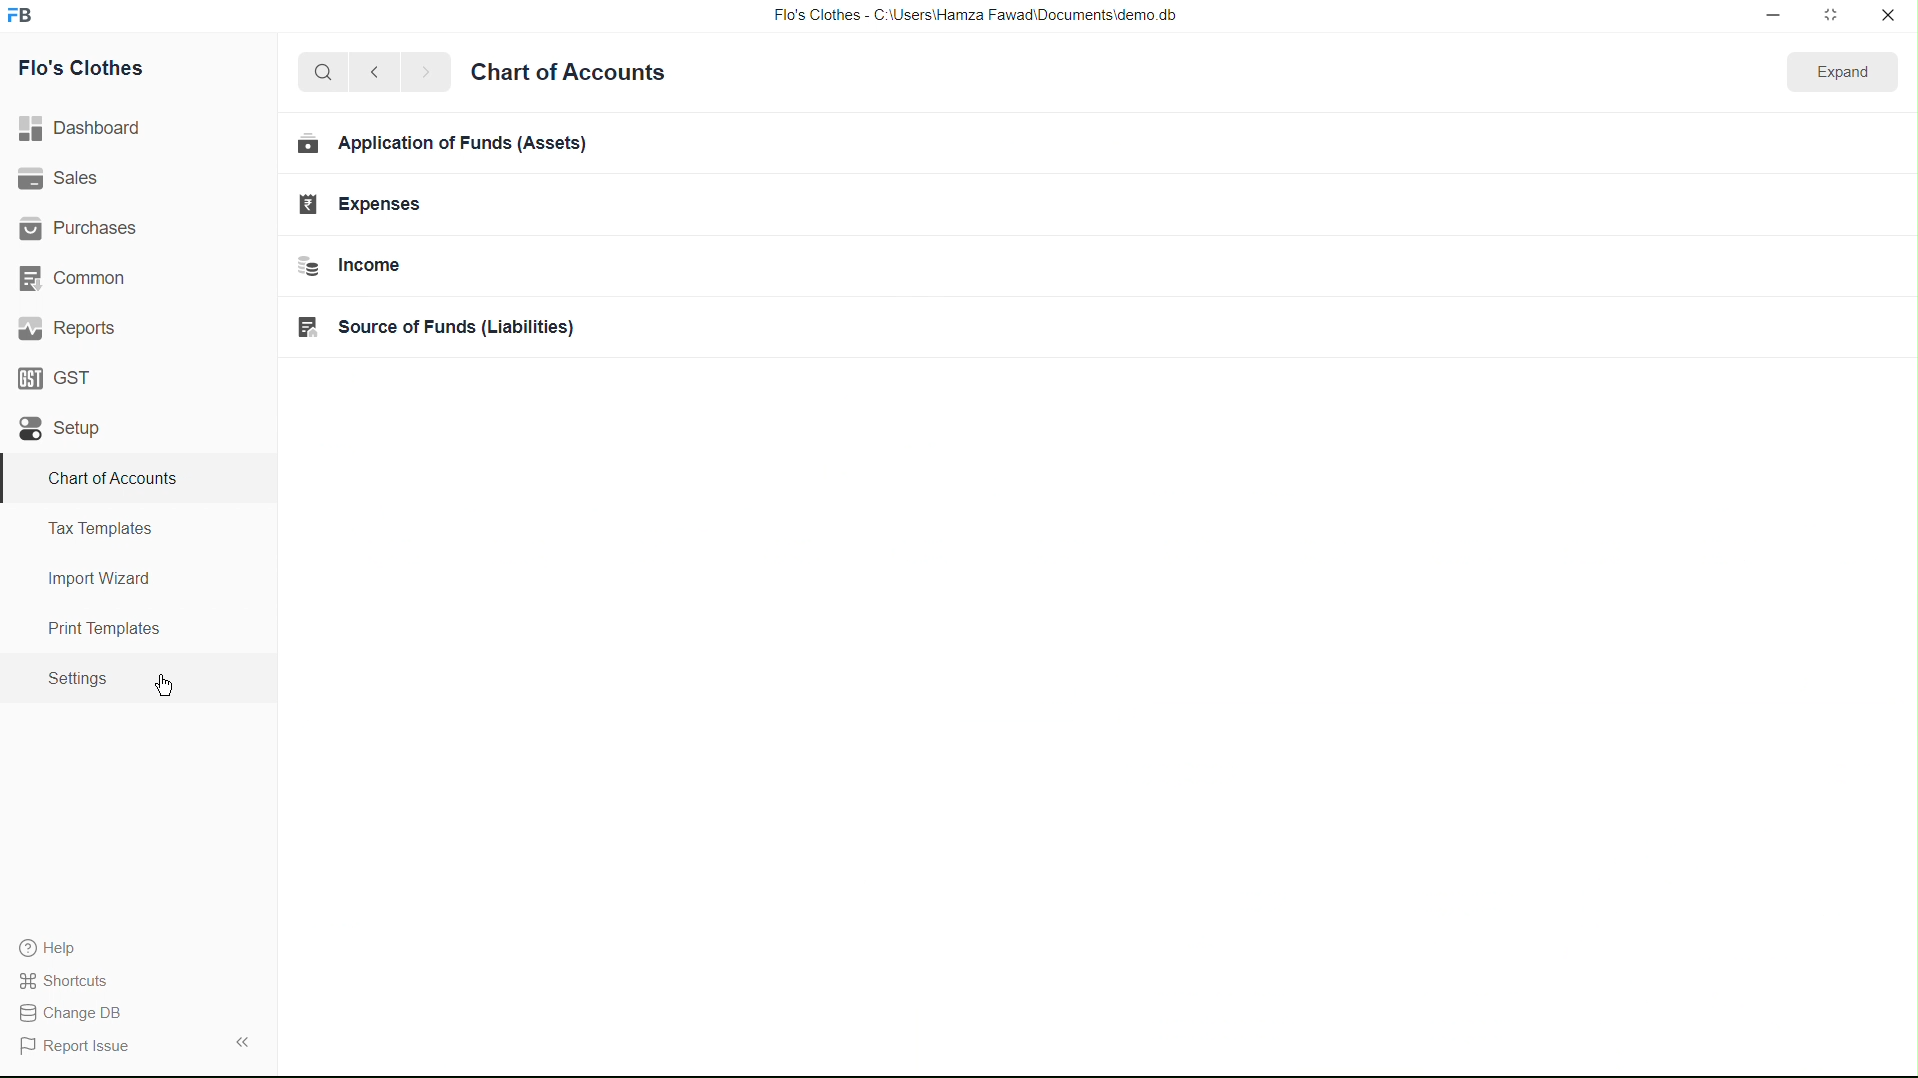  What do you see at coordinates (77, 1014) in the screenshot?
I see `Change DB` at bounding box center [77, 1014].